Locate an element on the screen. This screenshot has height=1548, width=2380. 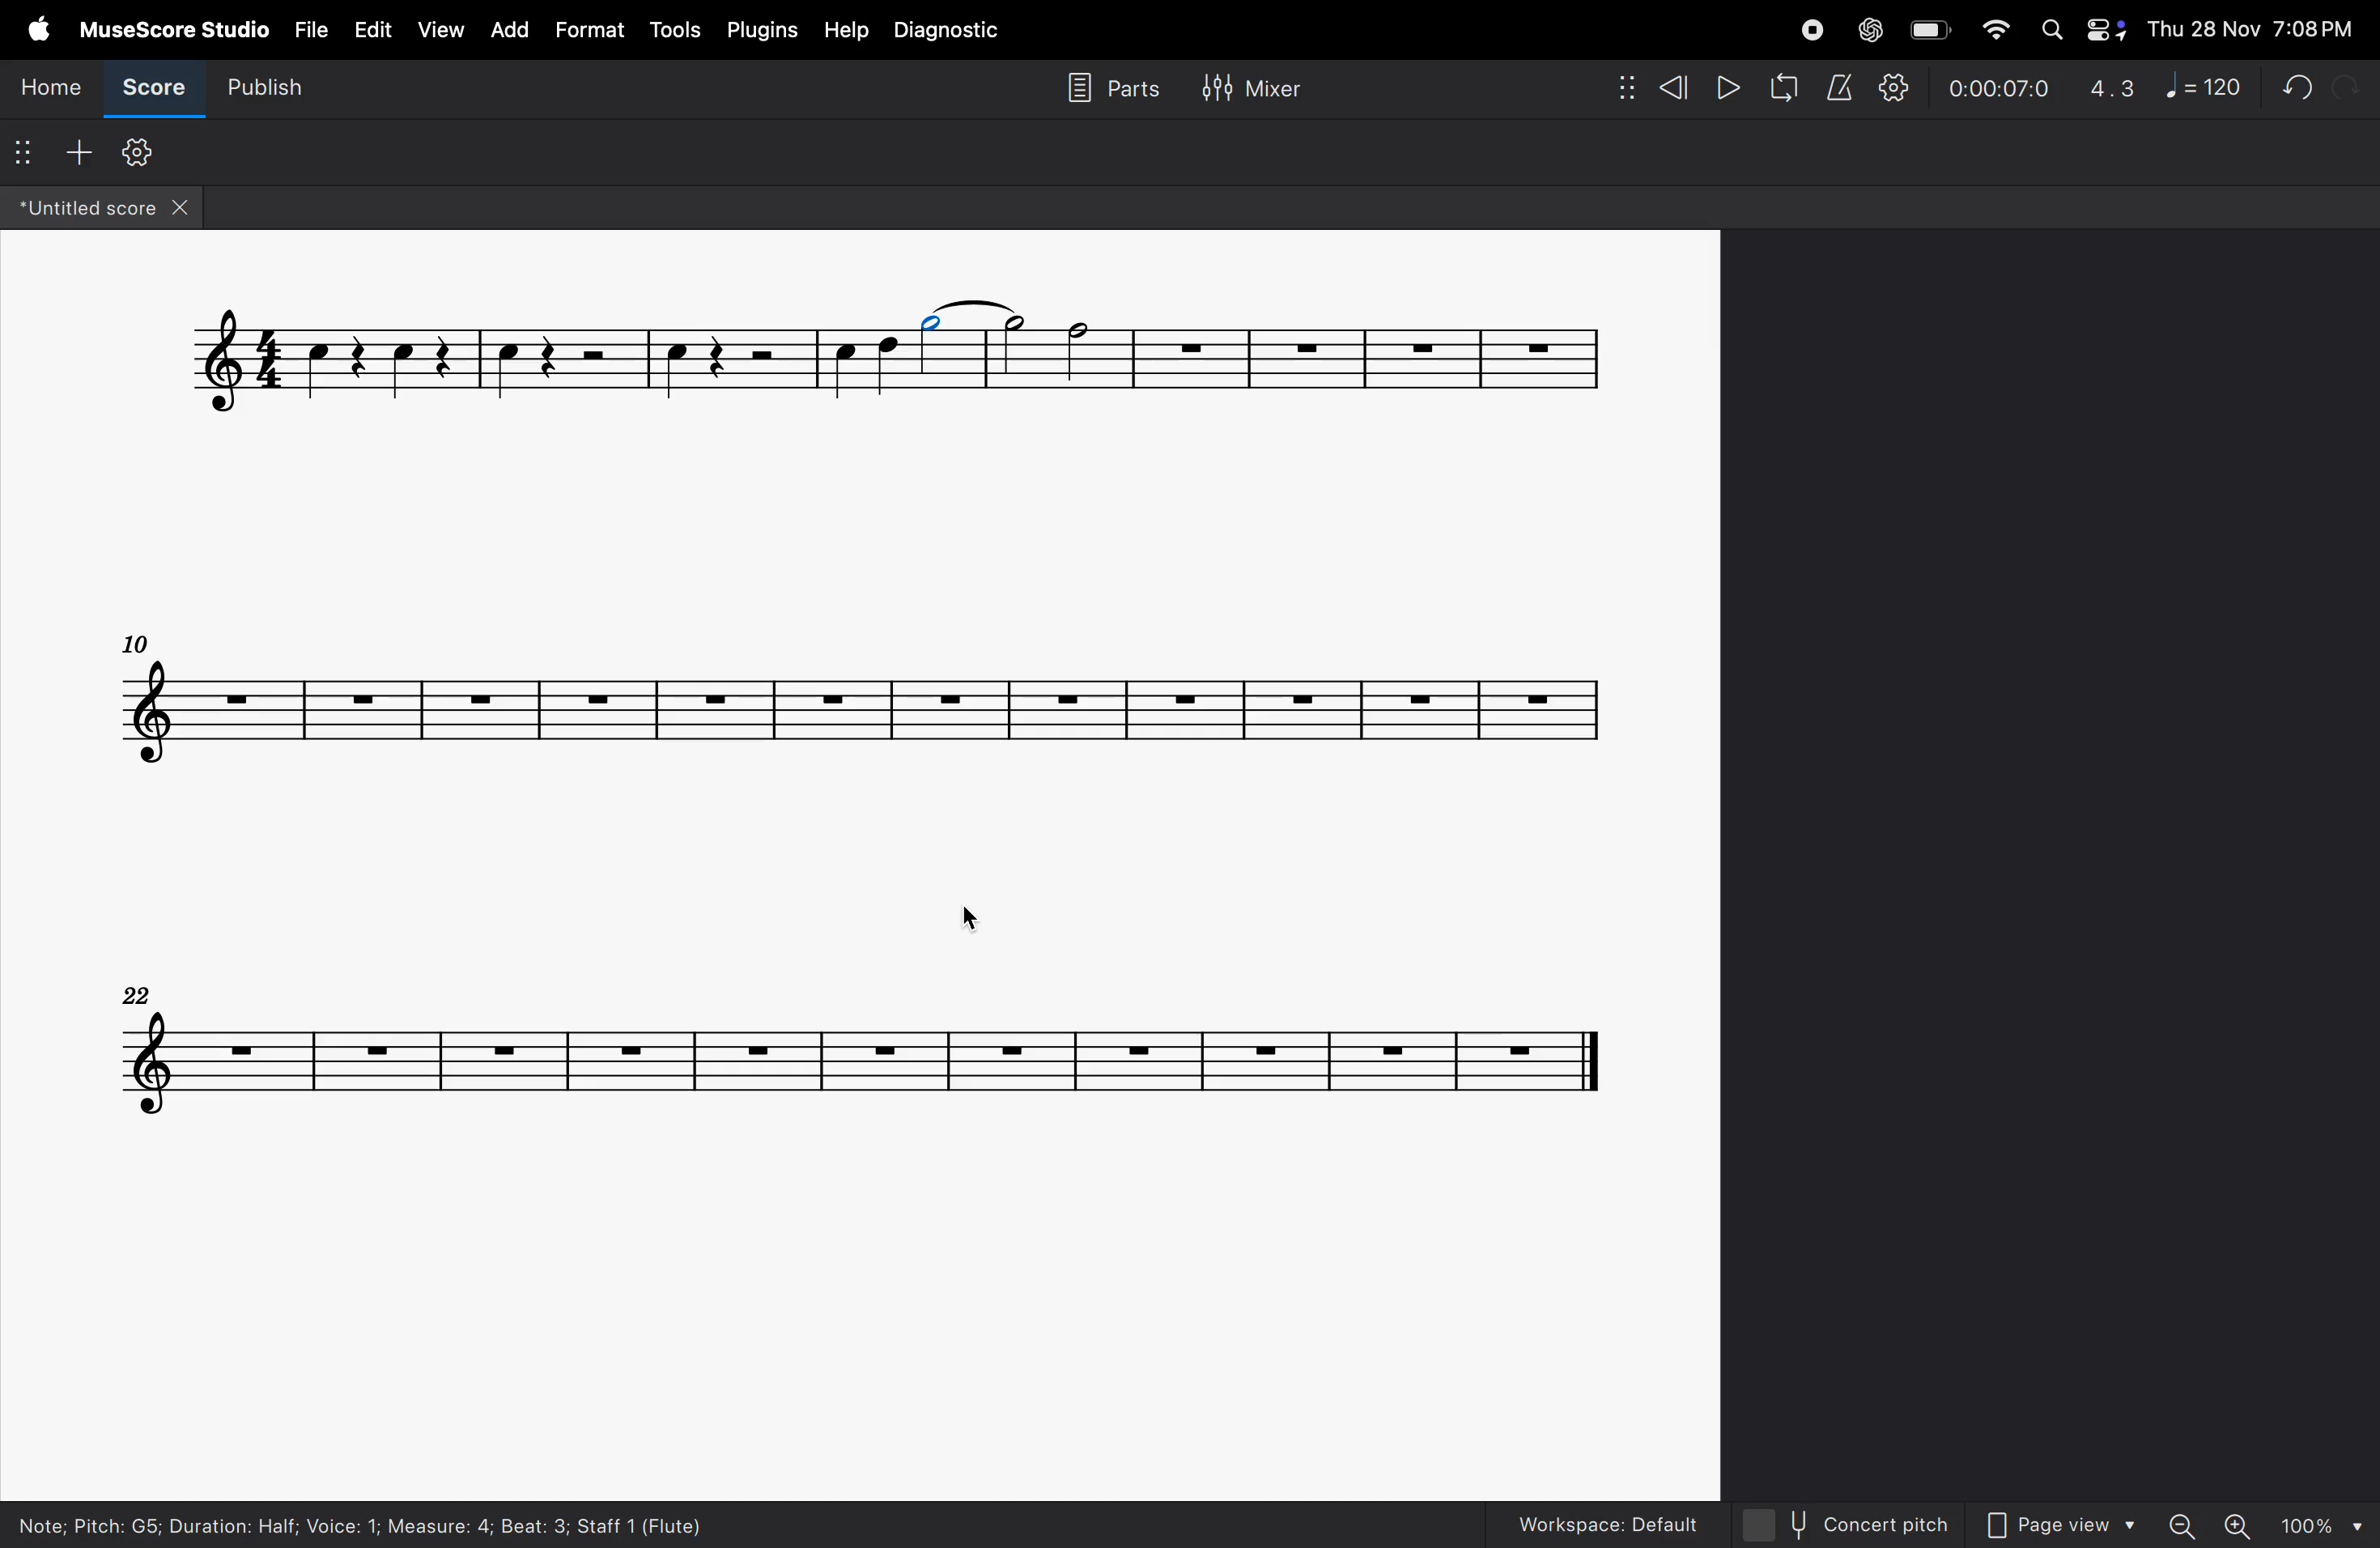
Mixer is located at coordinates (1286, 90).